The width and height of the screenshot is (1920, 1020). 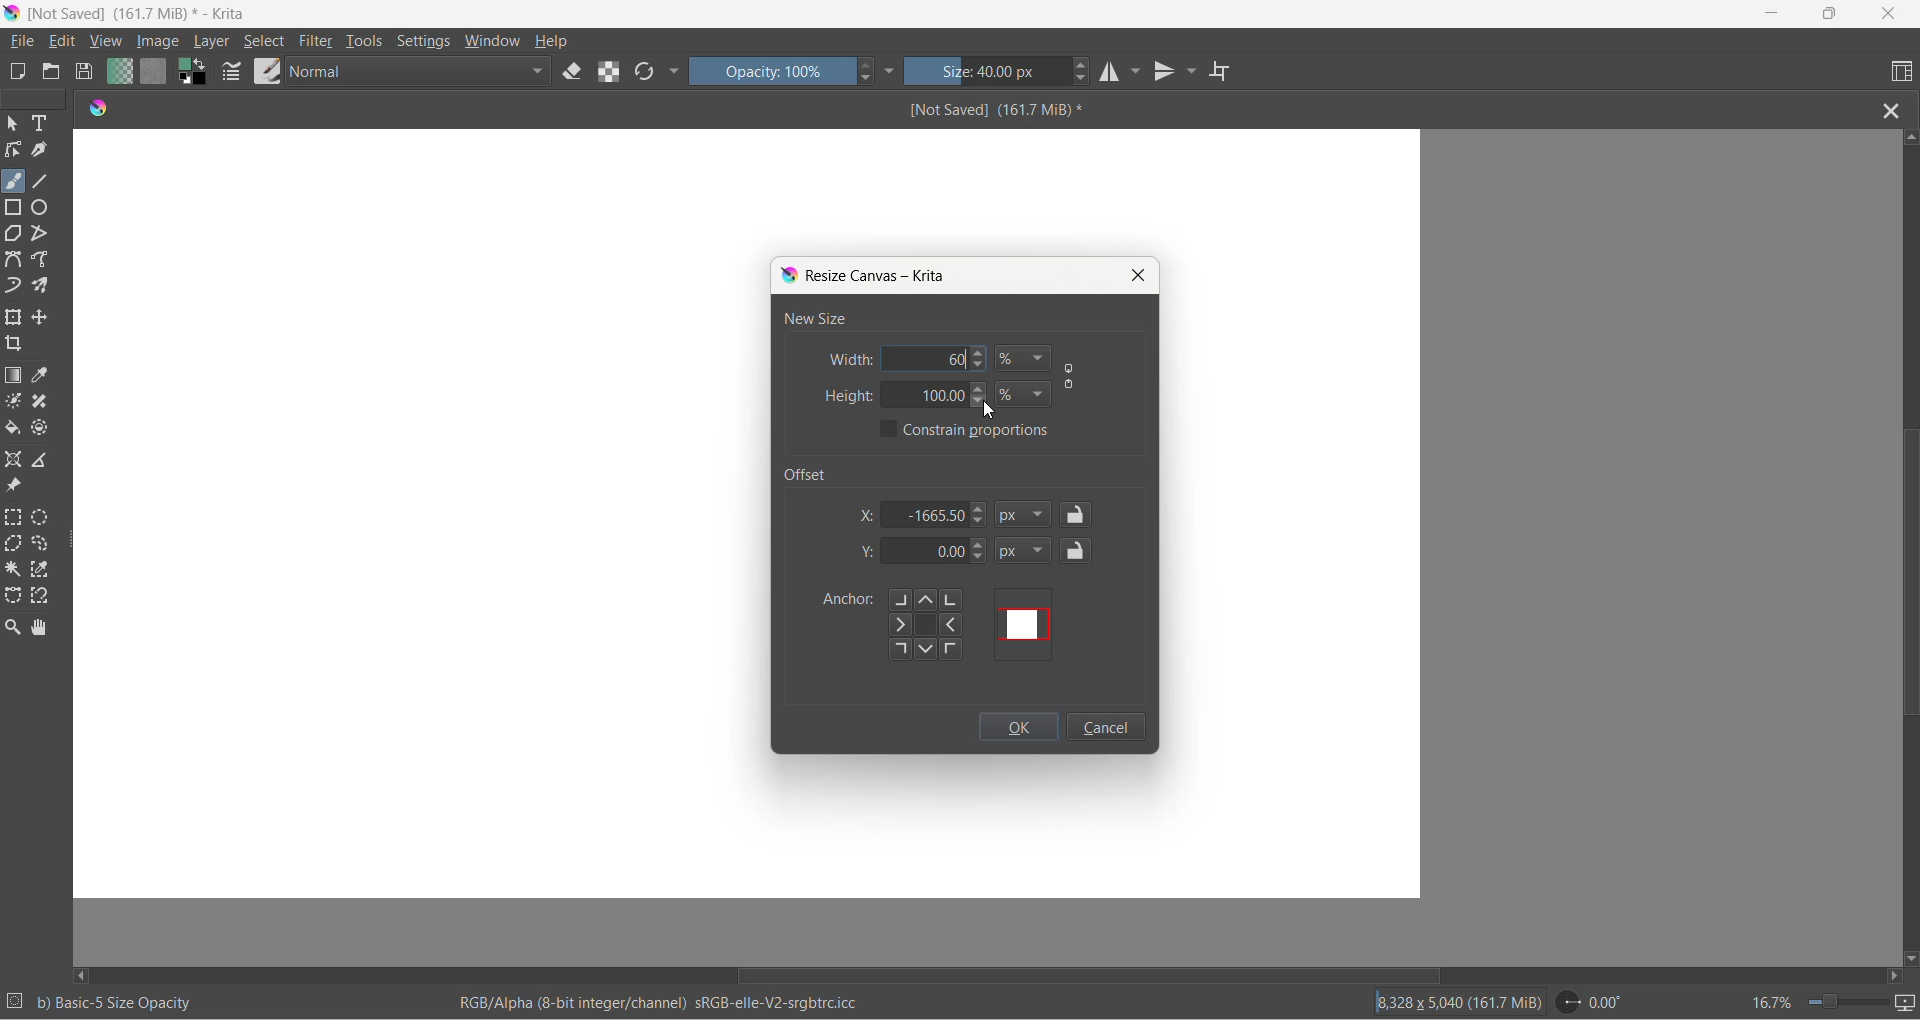 I want to click on close, so click(x=1889, y=15).